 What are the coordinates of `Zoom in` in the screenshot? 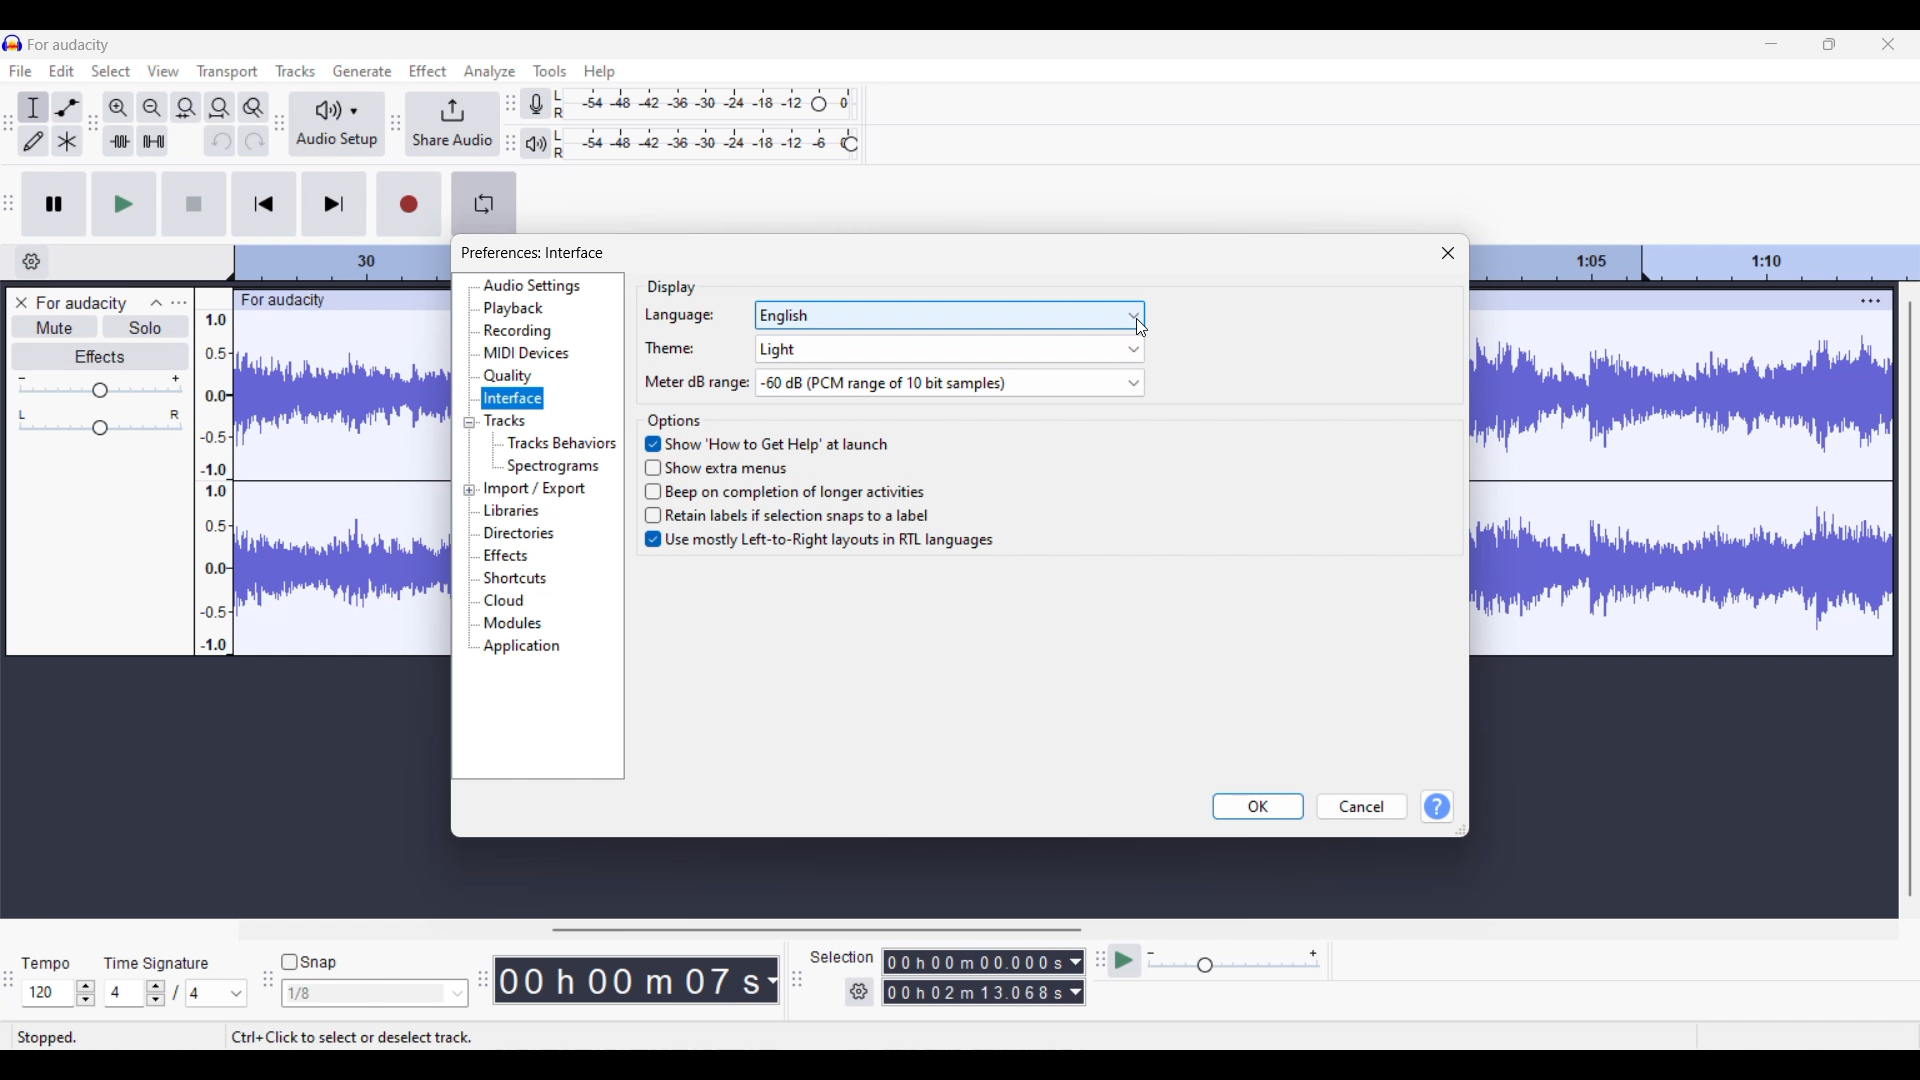 It's located at (119, 108).